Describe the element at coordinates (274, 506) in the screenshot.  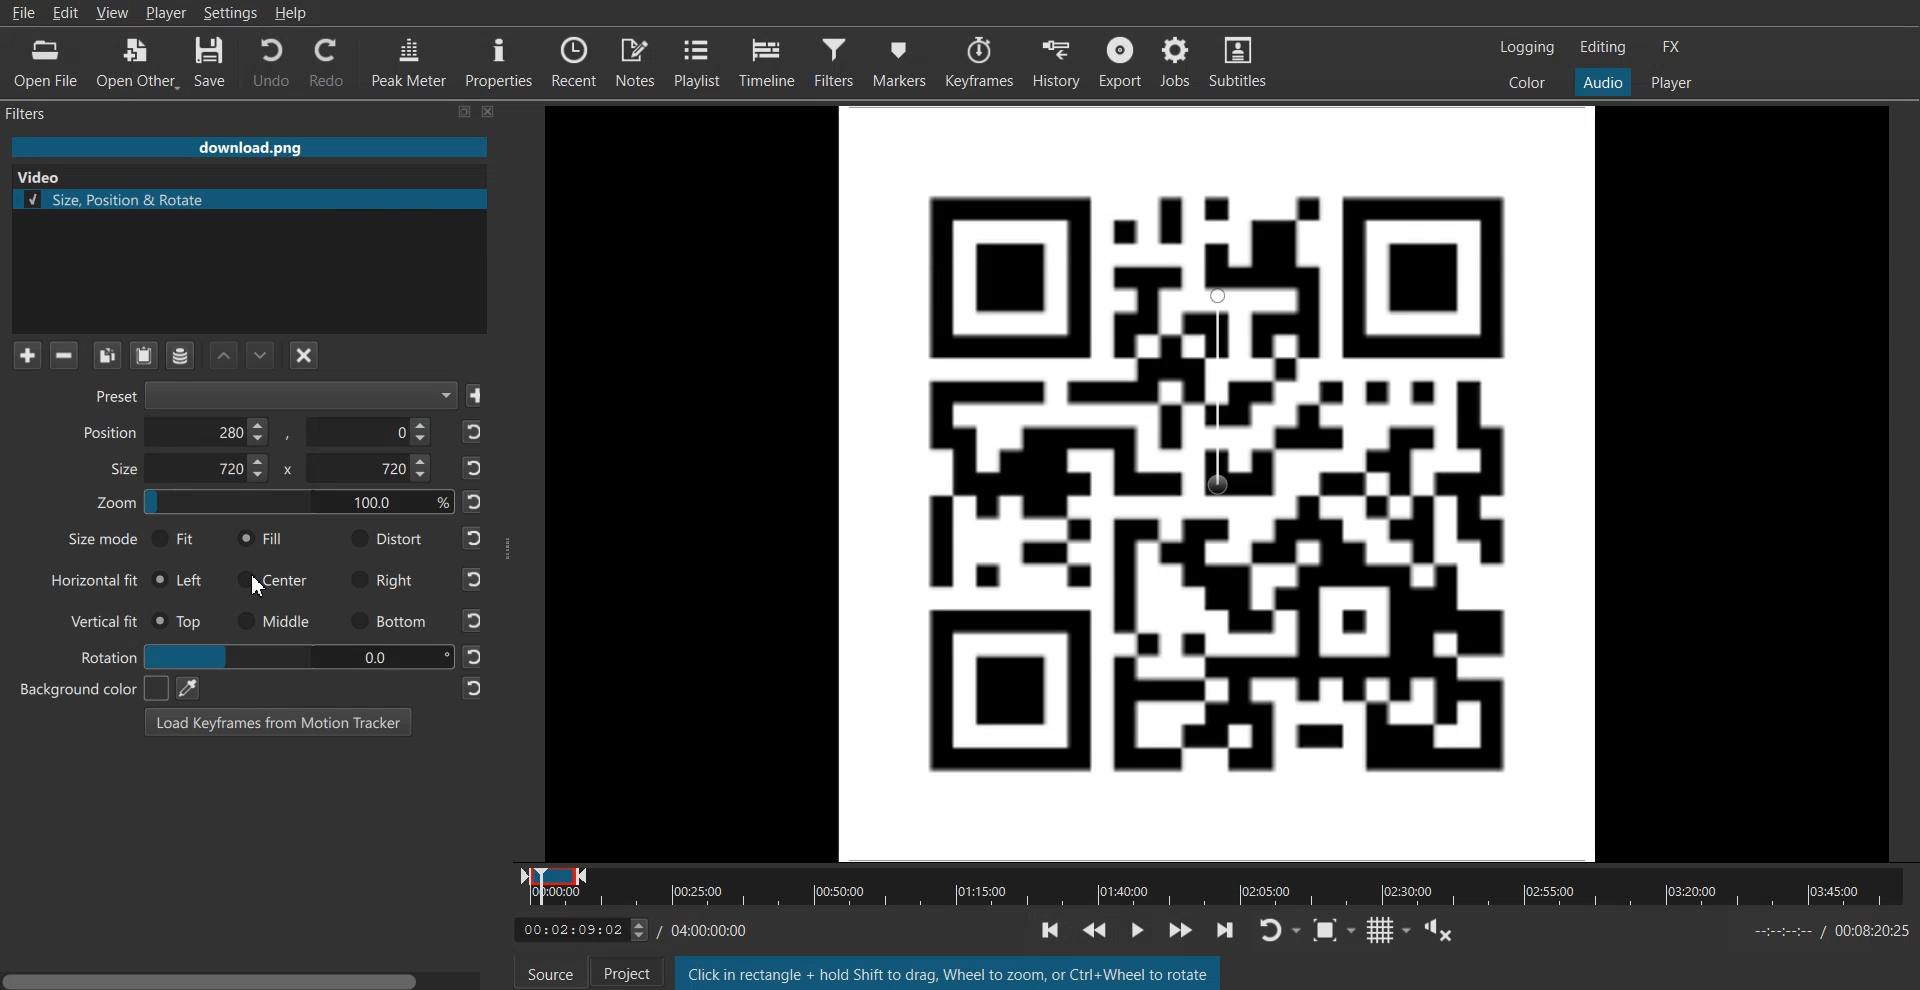
I see `Zoom Adjuster` at that location.